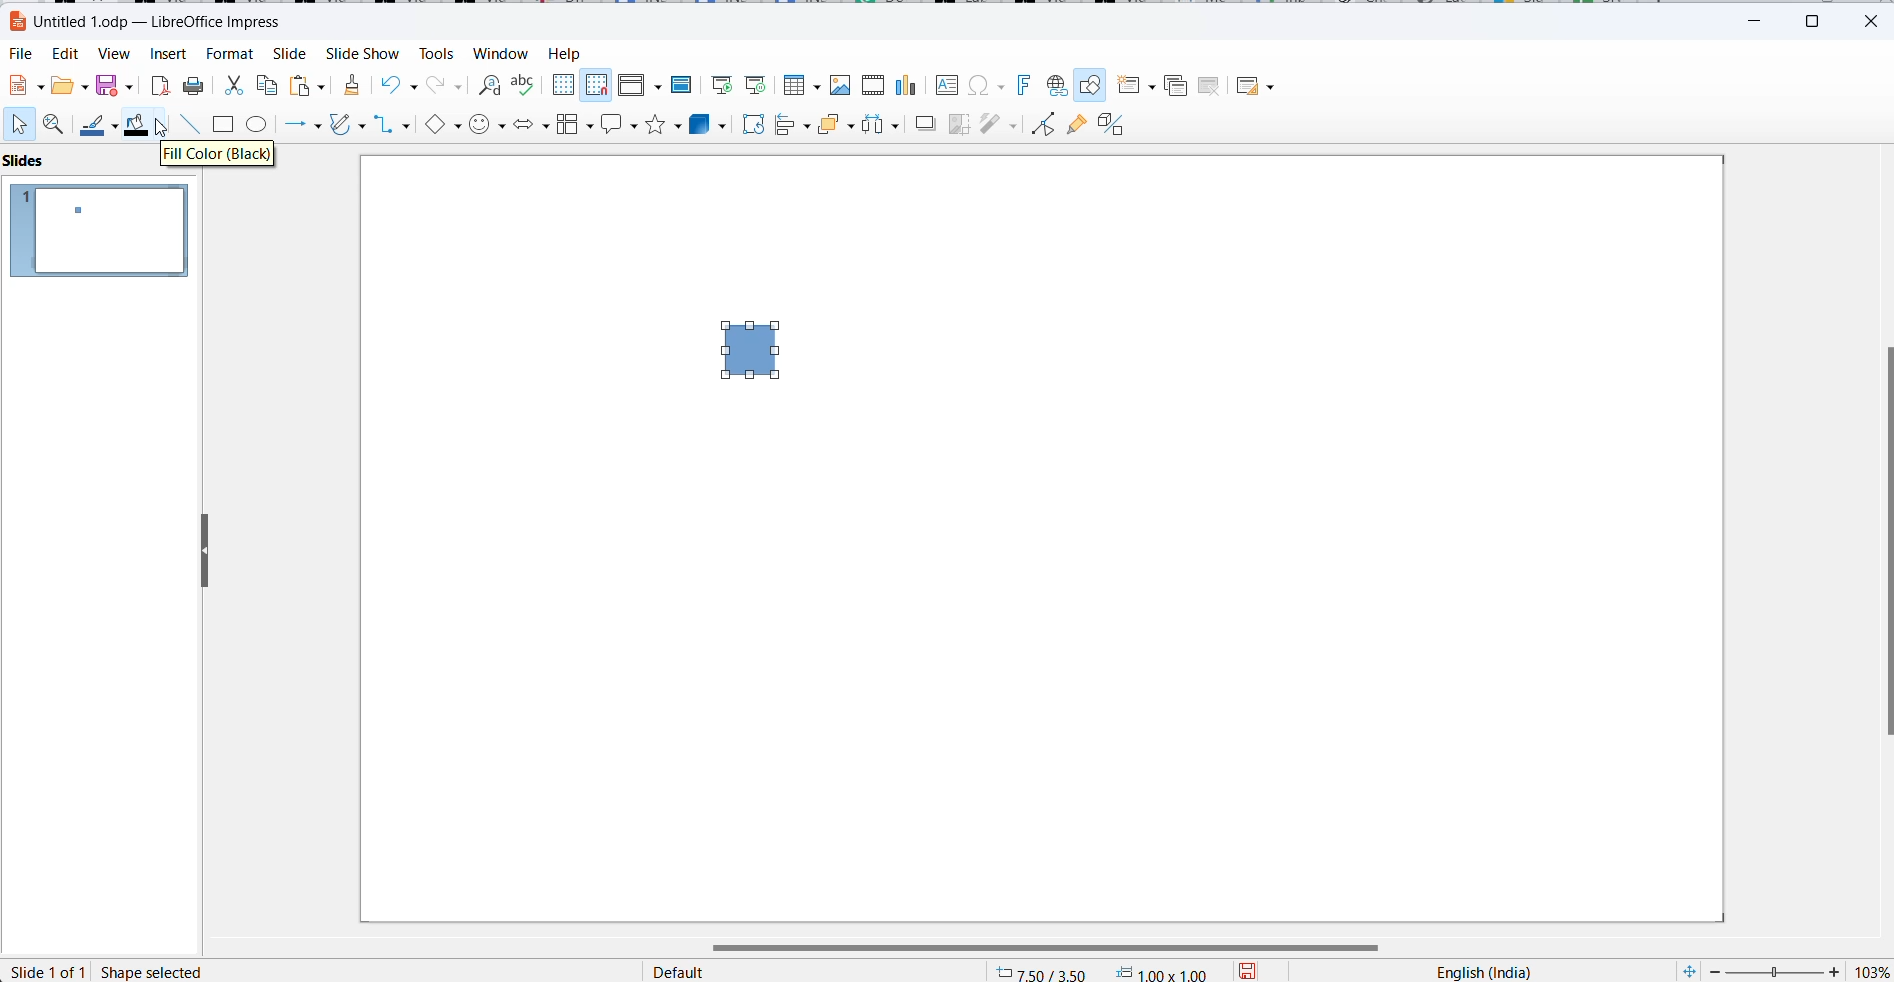 The height and width of the screenshot is (982, 1894). What do you see at coordinates (1686, 971) in the screenshot?
I see `fit slide to current windows` at bounding box center [1686, 971].